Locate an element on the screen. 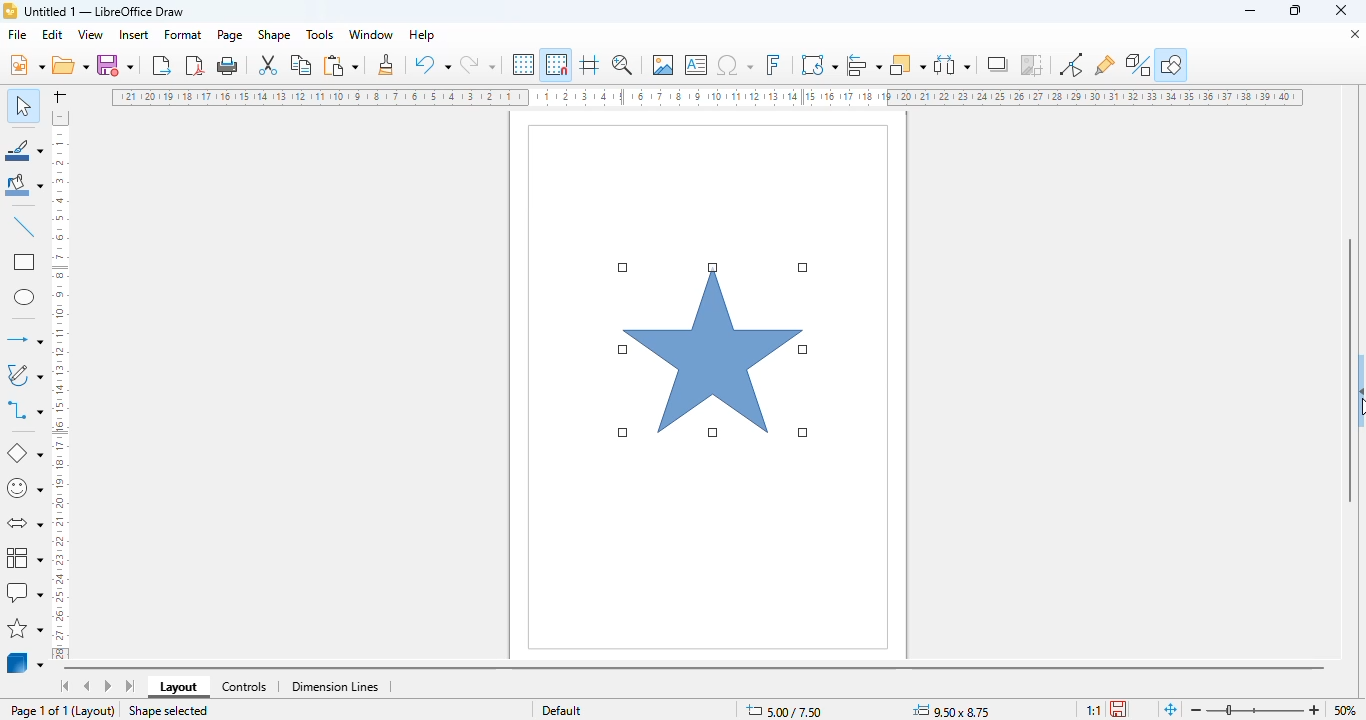 The width and height of the screenshot is (1366, 720). snap to grid is located at coordinates (557, 64).